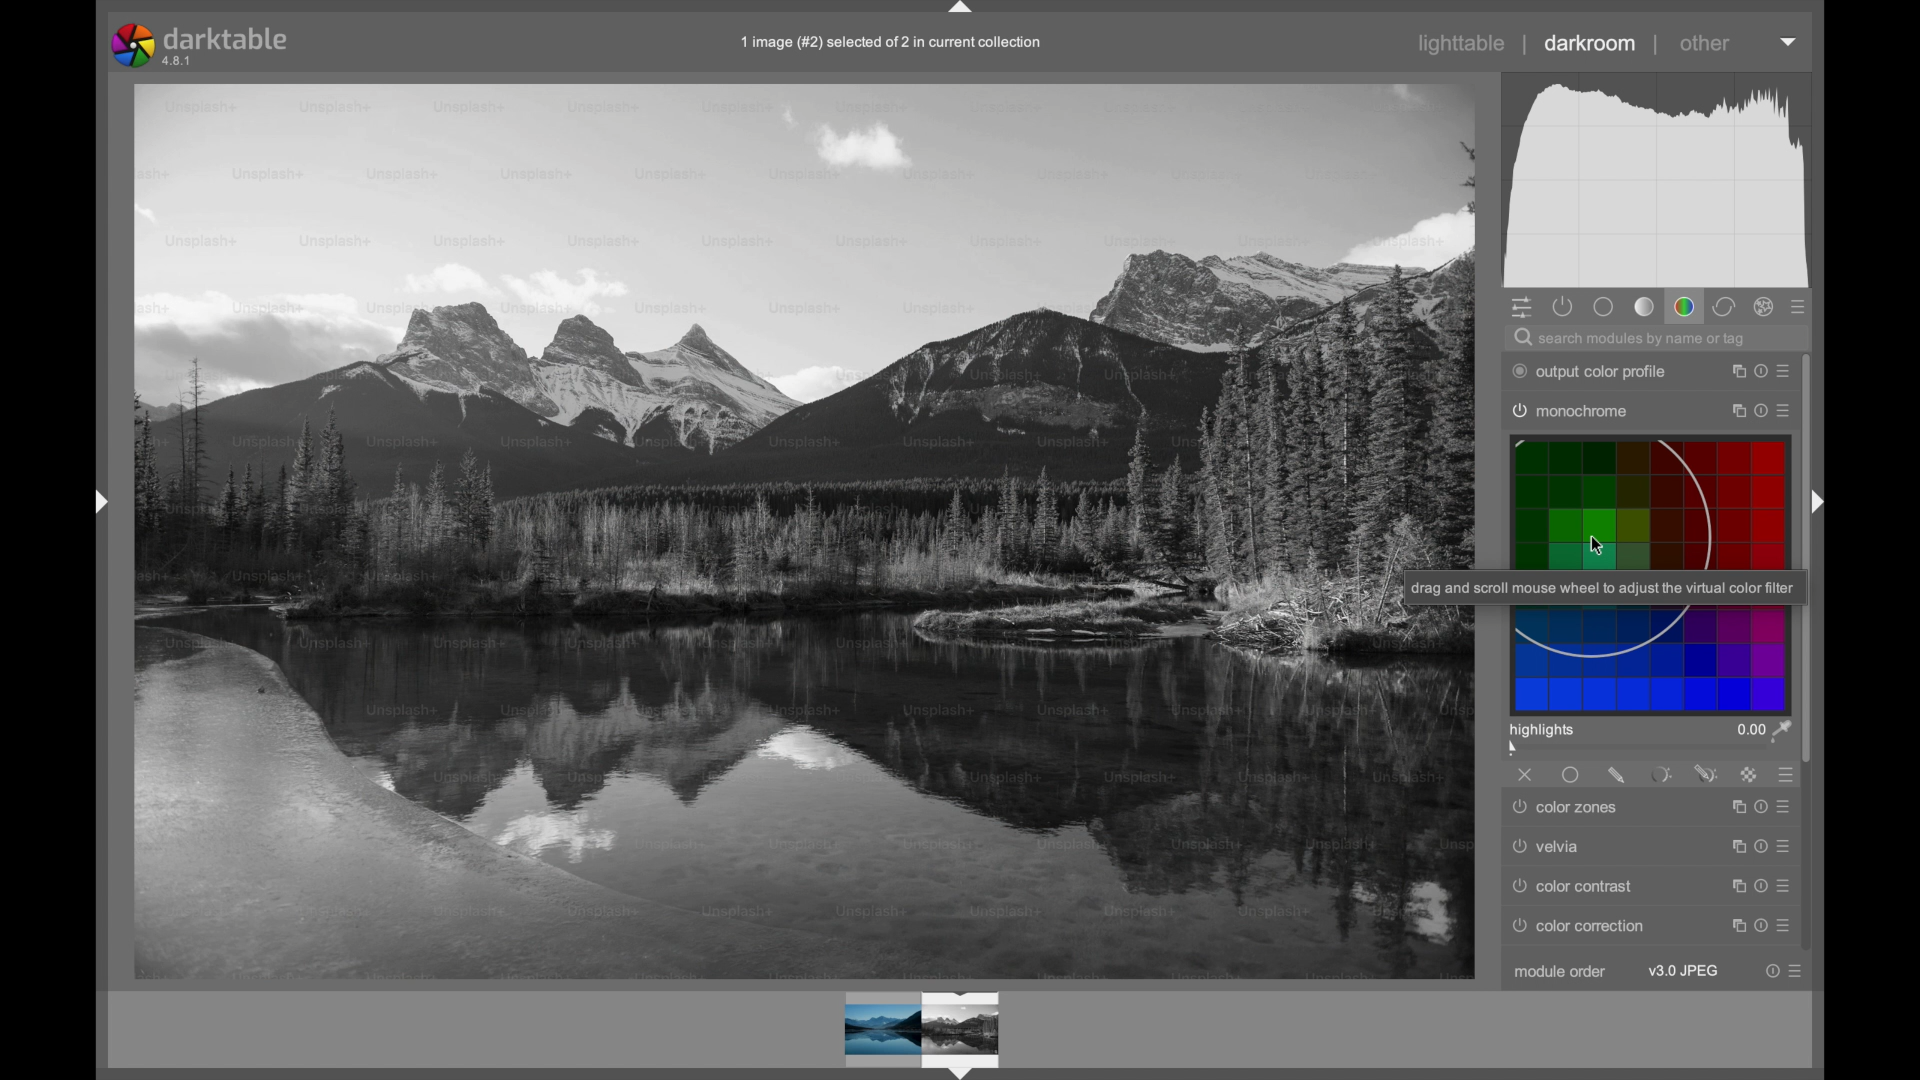  I want to click on presets, so click(1789, 846).